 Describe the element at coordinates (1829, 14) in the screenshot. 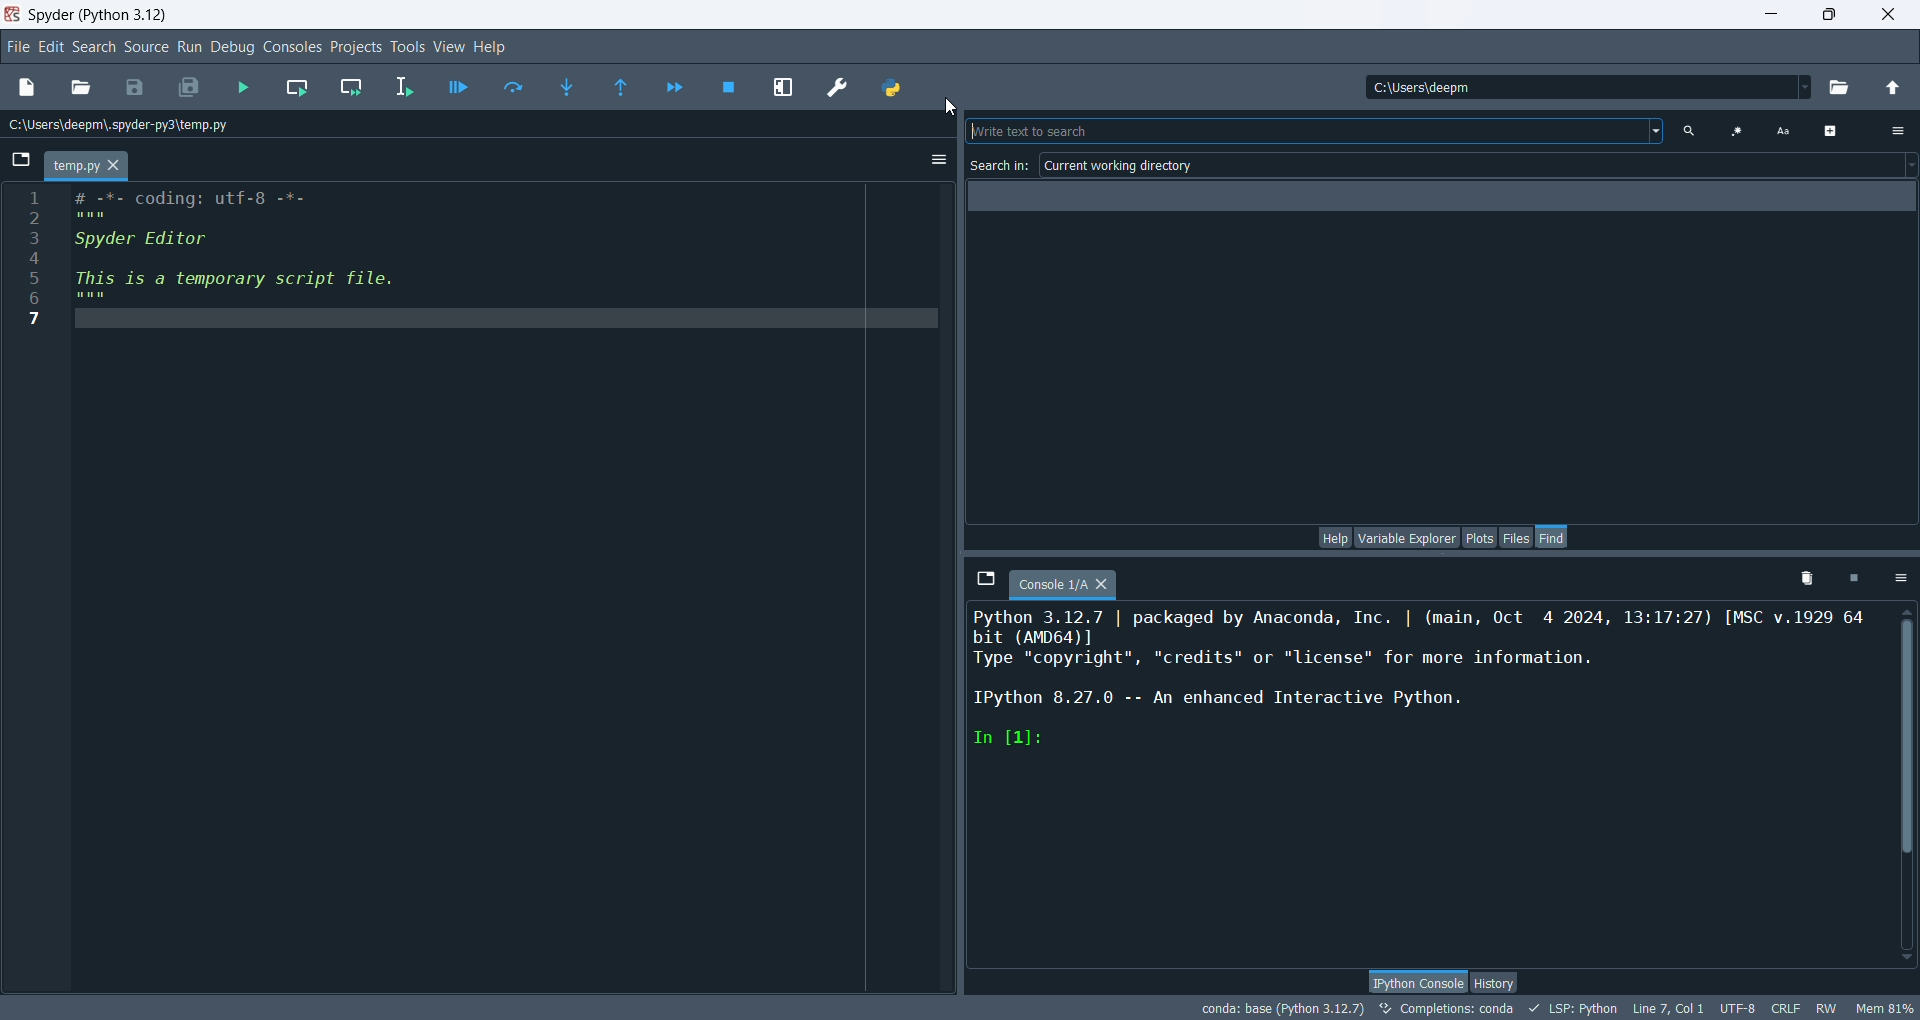

I see `maximize` at that location.